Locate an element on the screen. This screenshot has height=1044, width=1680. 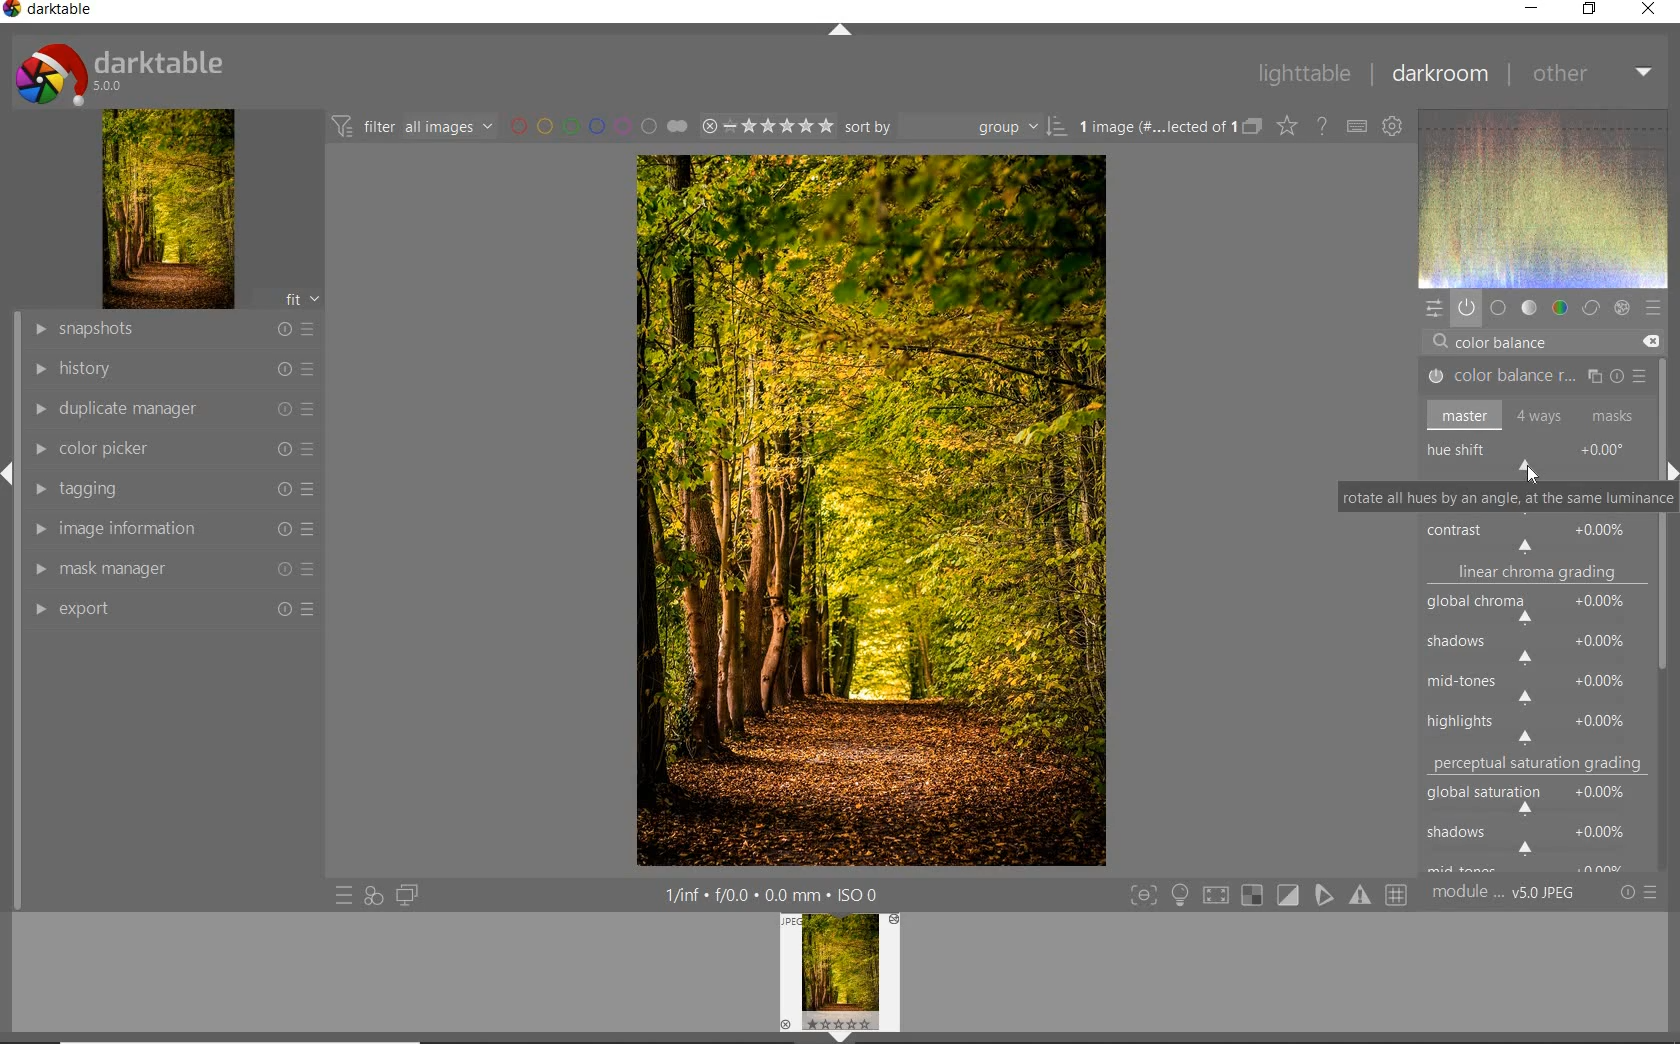
quick access panel is located at coordinates (1431, 308).